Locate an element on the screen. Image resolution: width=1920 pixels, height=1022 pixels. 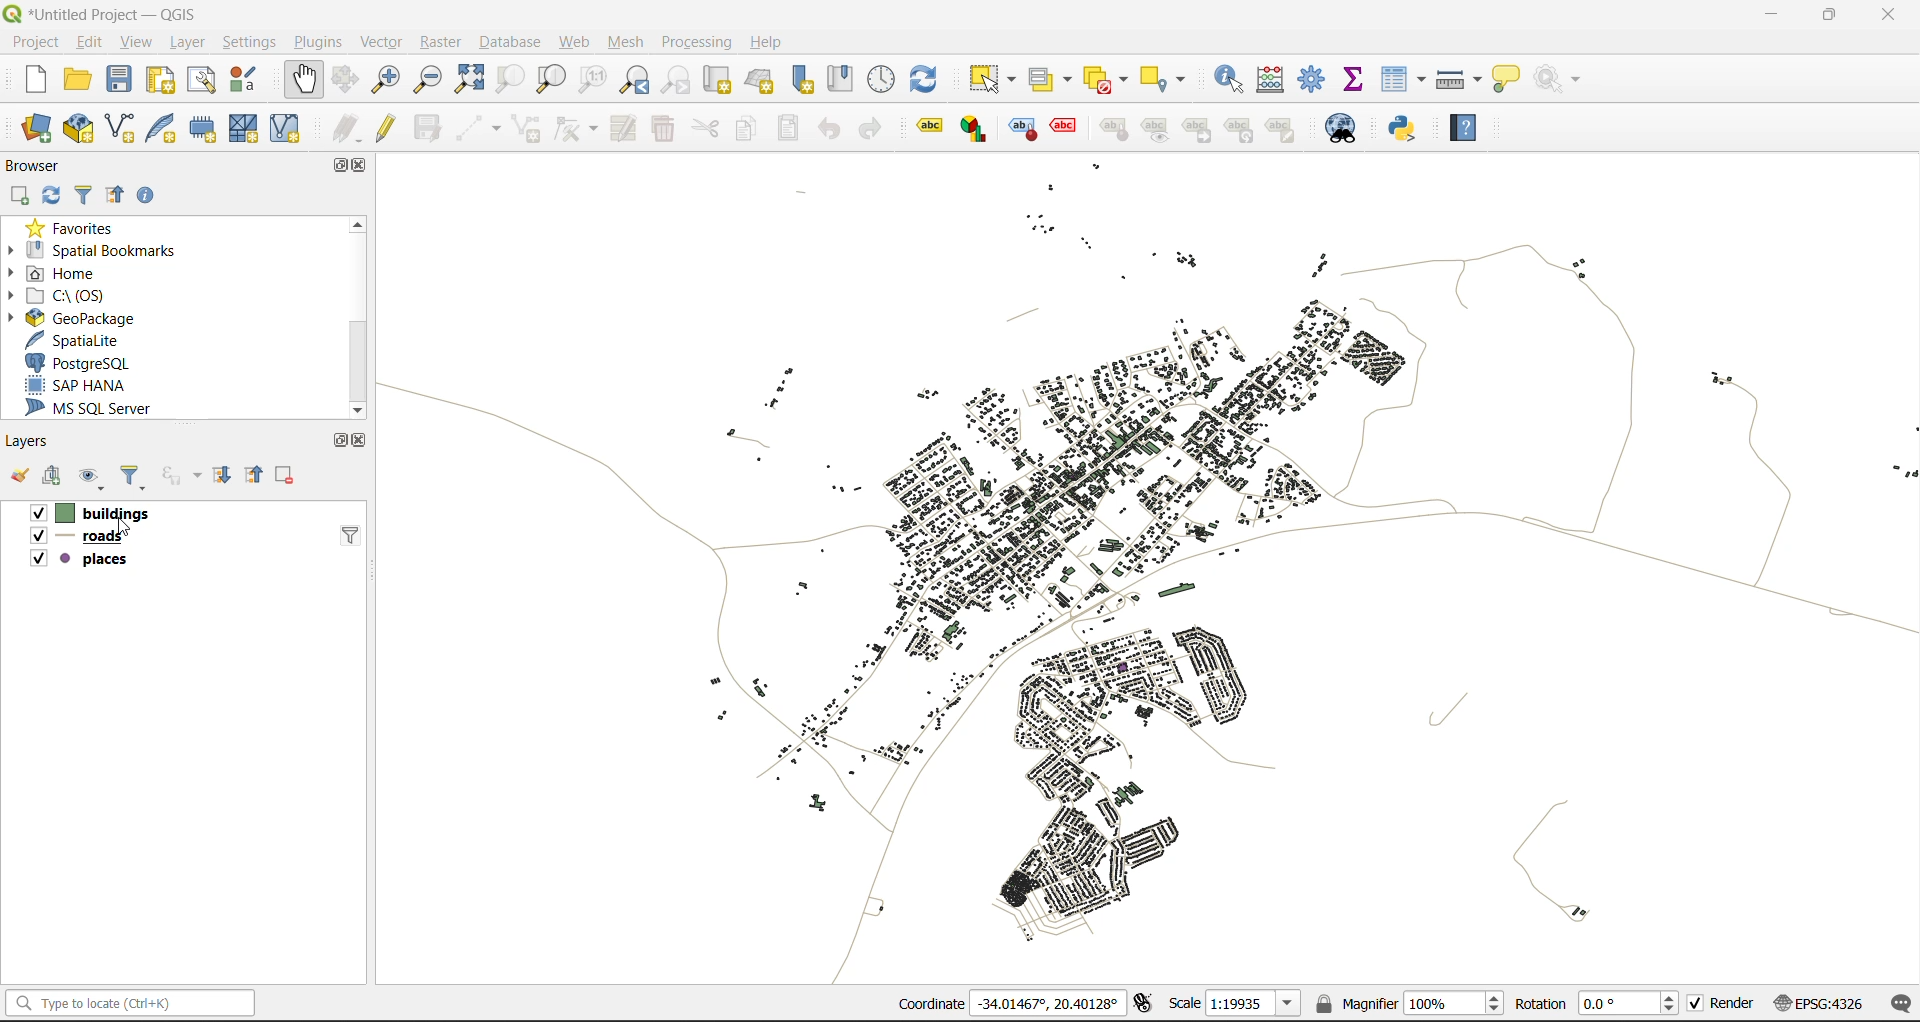
new spatial bookmarks is located at coordinates (799, 80).